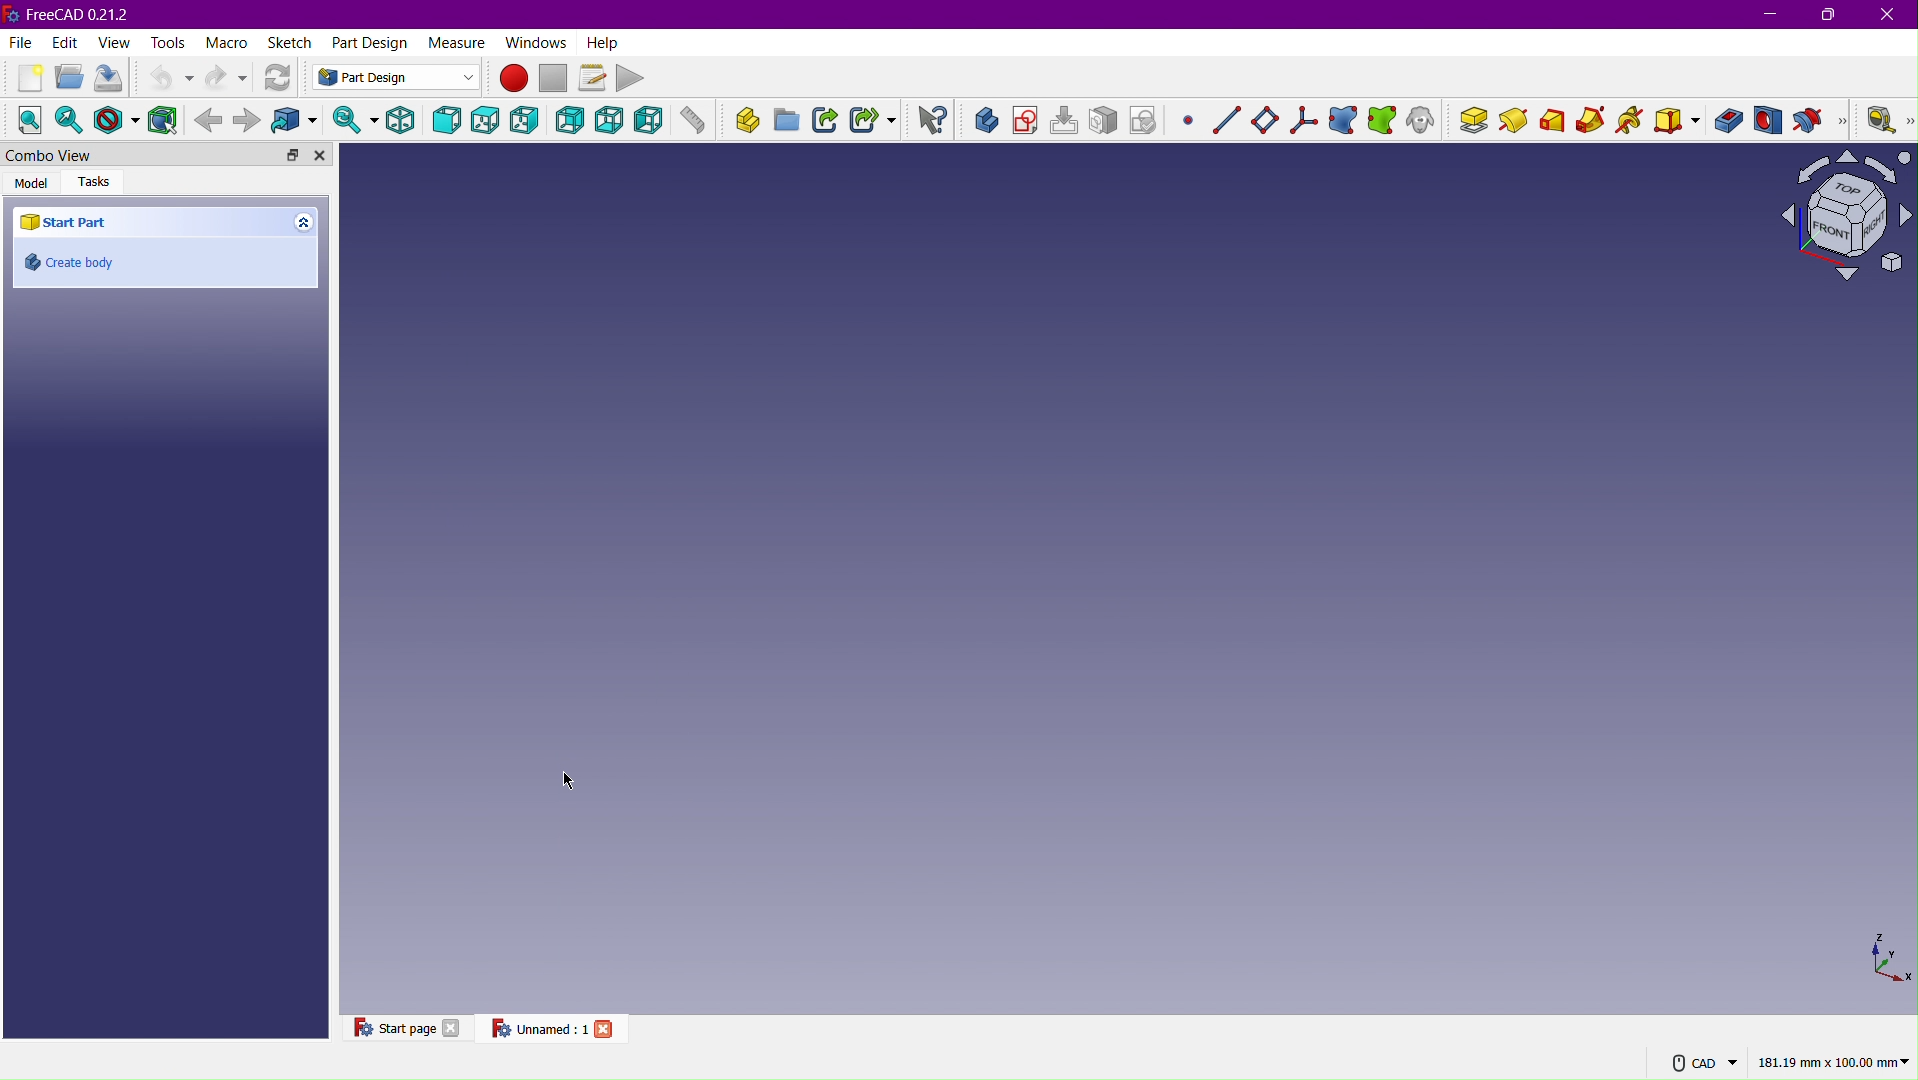 The height and width of the screenshot is (1080, 1918). What do you see at coordinates (610, 122) in the screenshot?
I see `Bottom` at bounding box center [610, 122].